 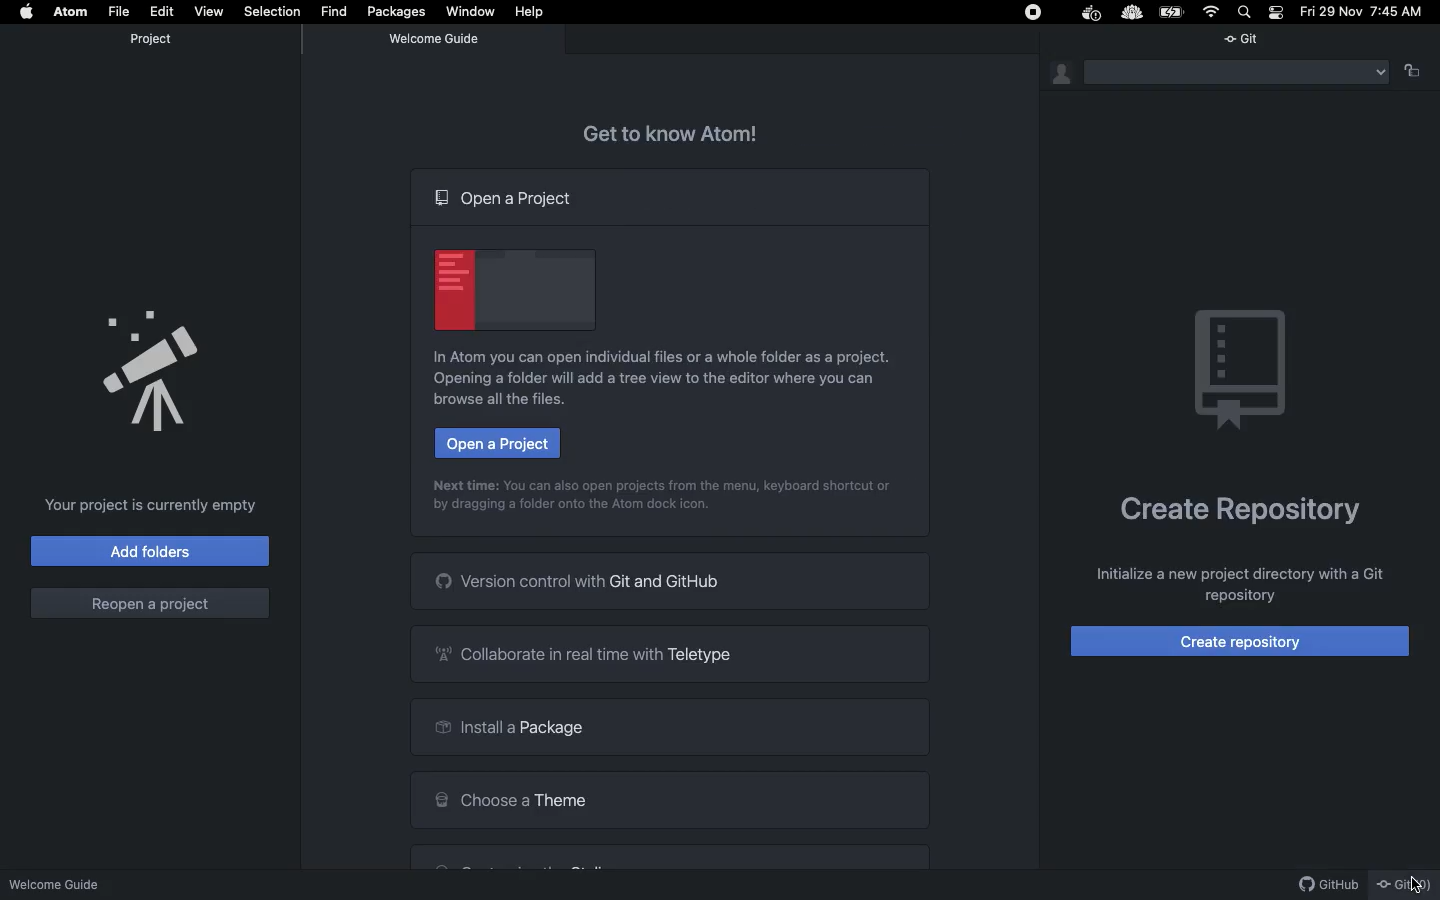 I want to click on Git, so click(x=1253, y=39).